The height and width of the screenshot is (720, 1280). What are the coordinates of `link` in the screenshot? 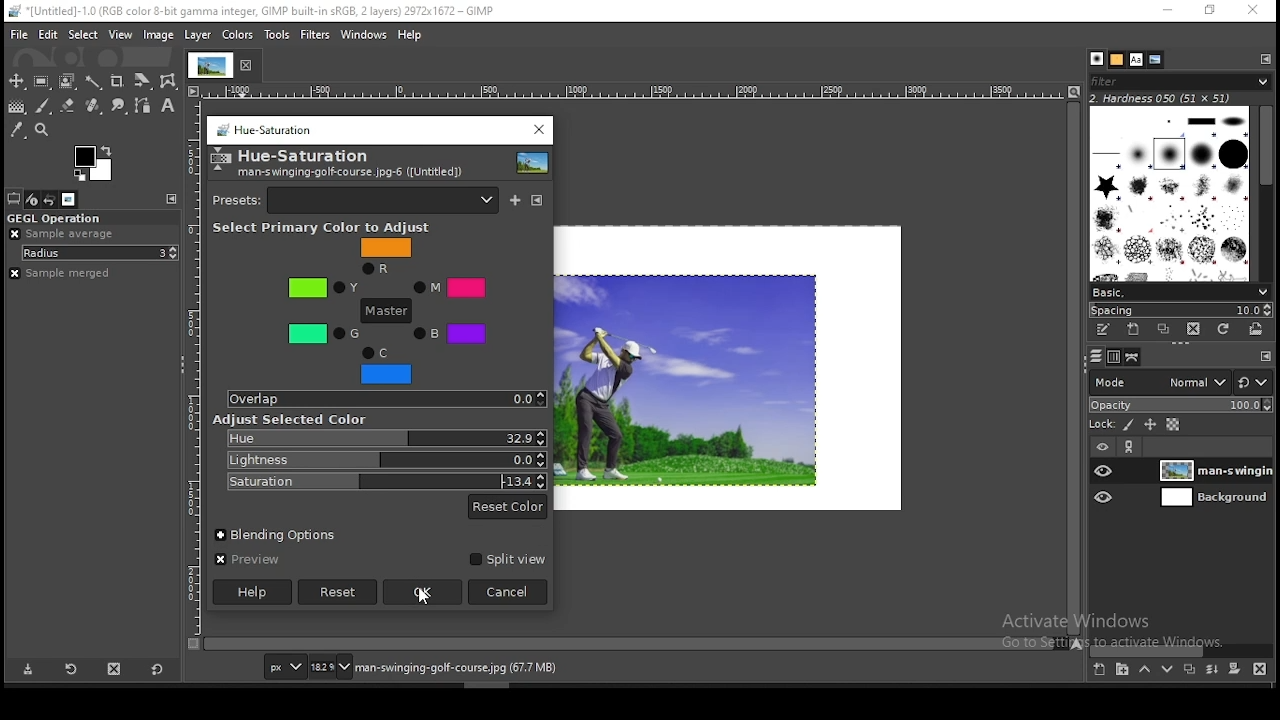 It's located at (1130, 448).